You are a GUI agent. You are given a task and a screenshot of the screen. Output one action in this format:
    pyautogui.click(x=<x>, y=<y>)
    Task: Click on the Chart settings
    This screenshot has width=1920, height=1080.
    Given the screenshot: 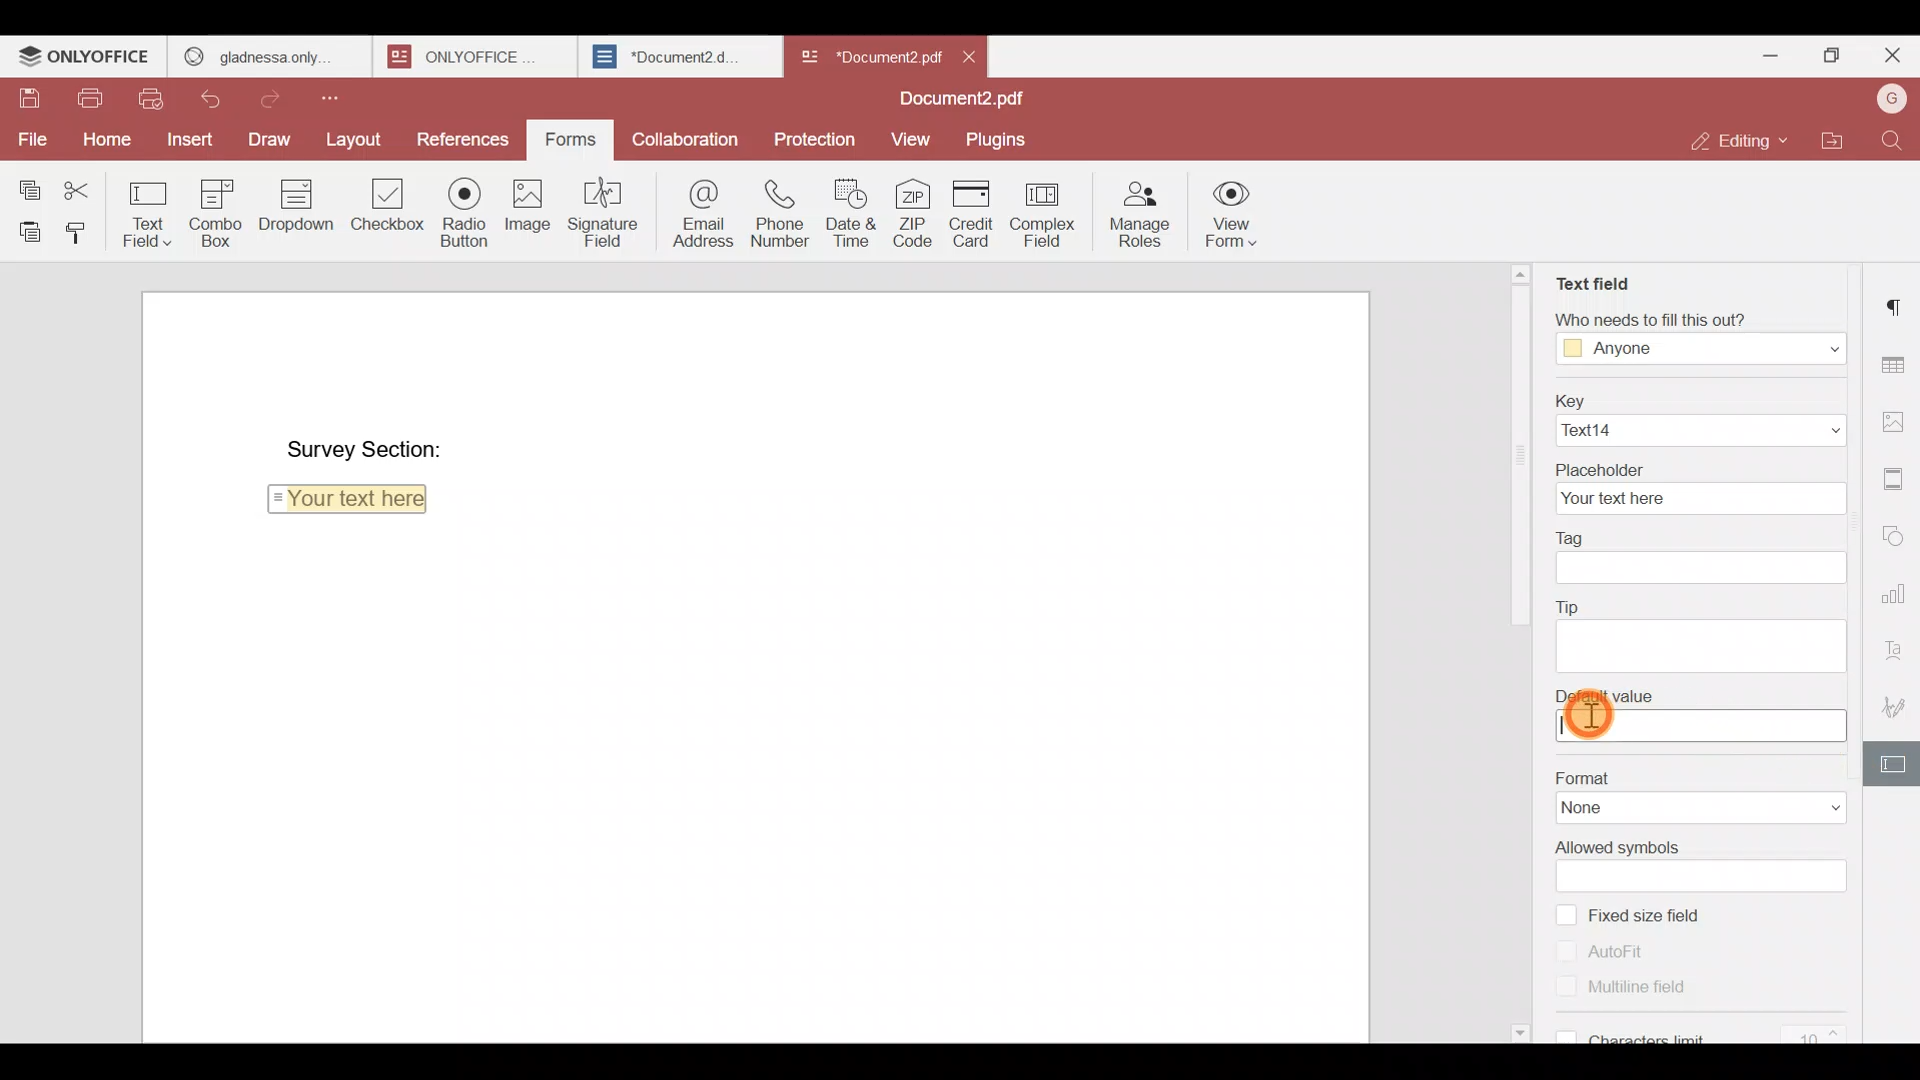 What is the action you would take?
    pyautogui.click(x=1896, y=594)
    